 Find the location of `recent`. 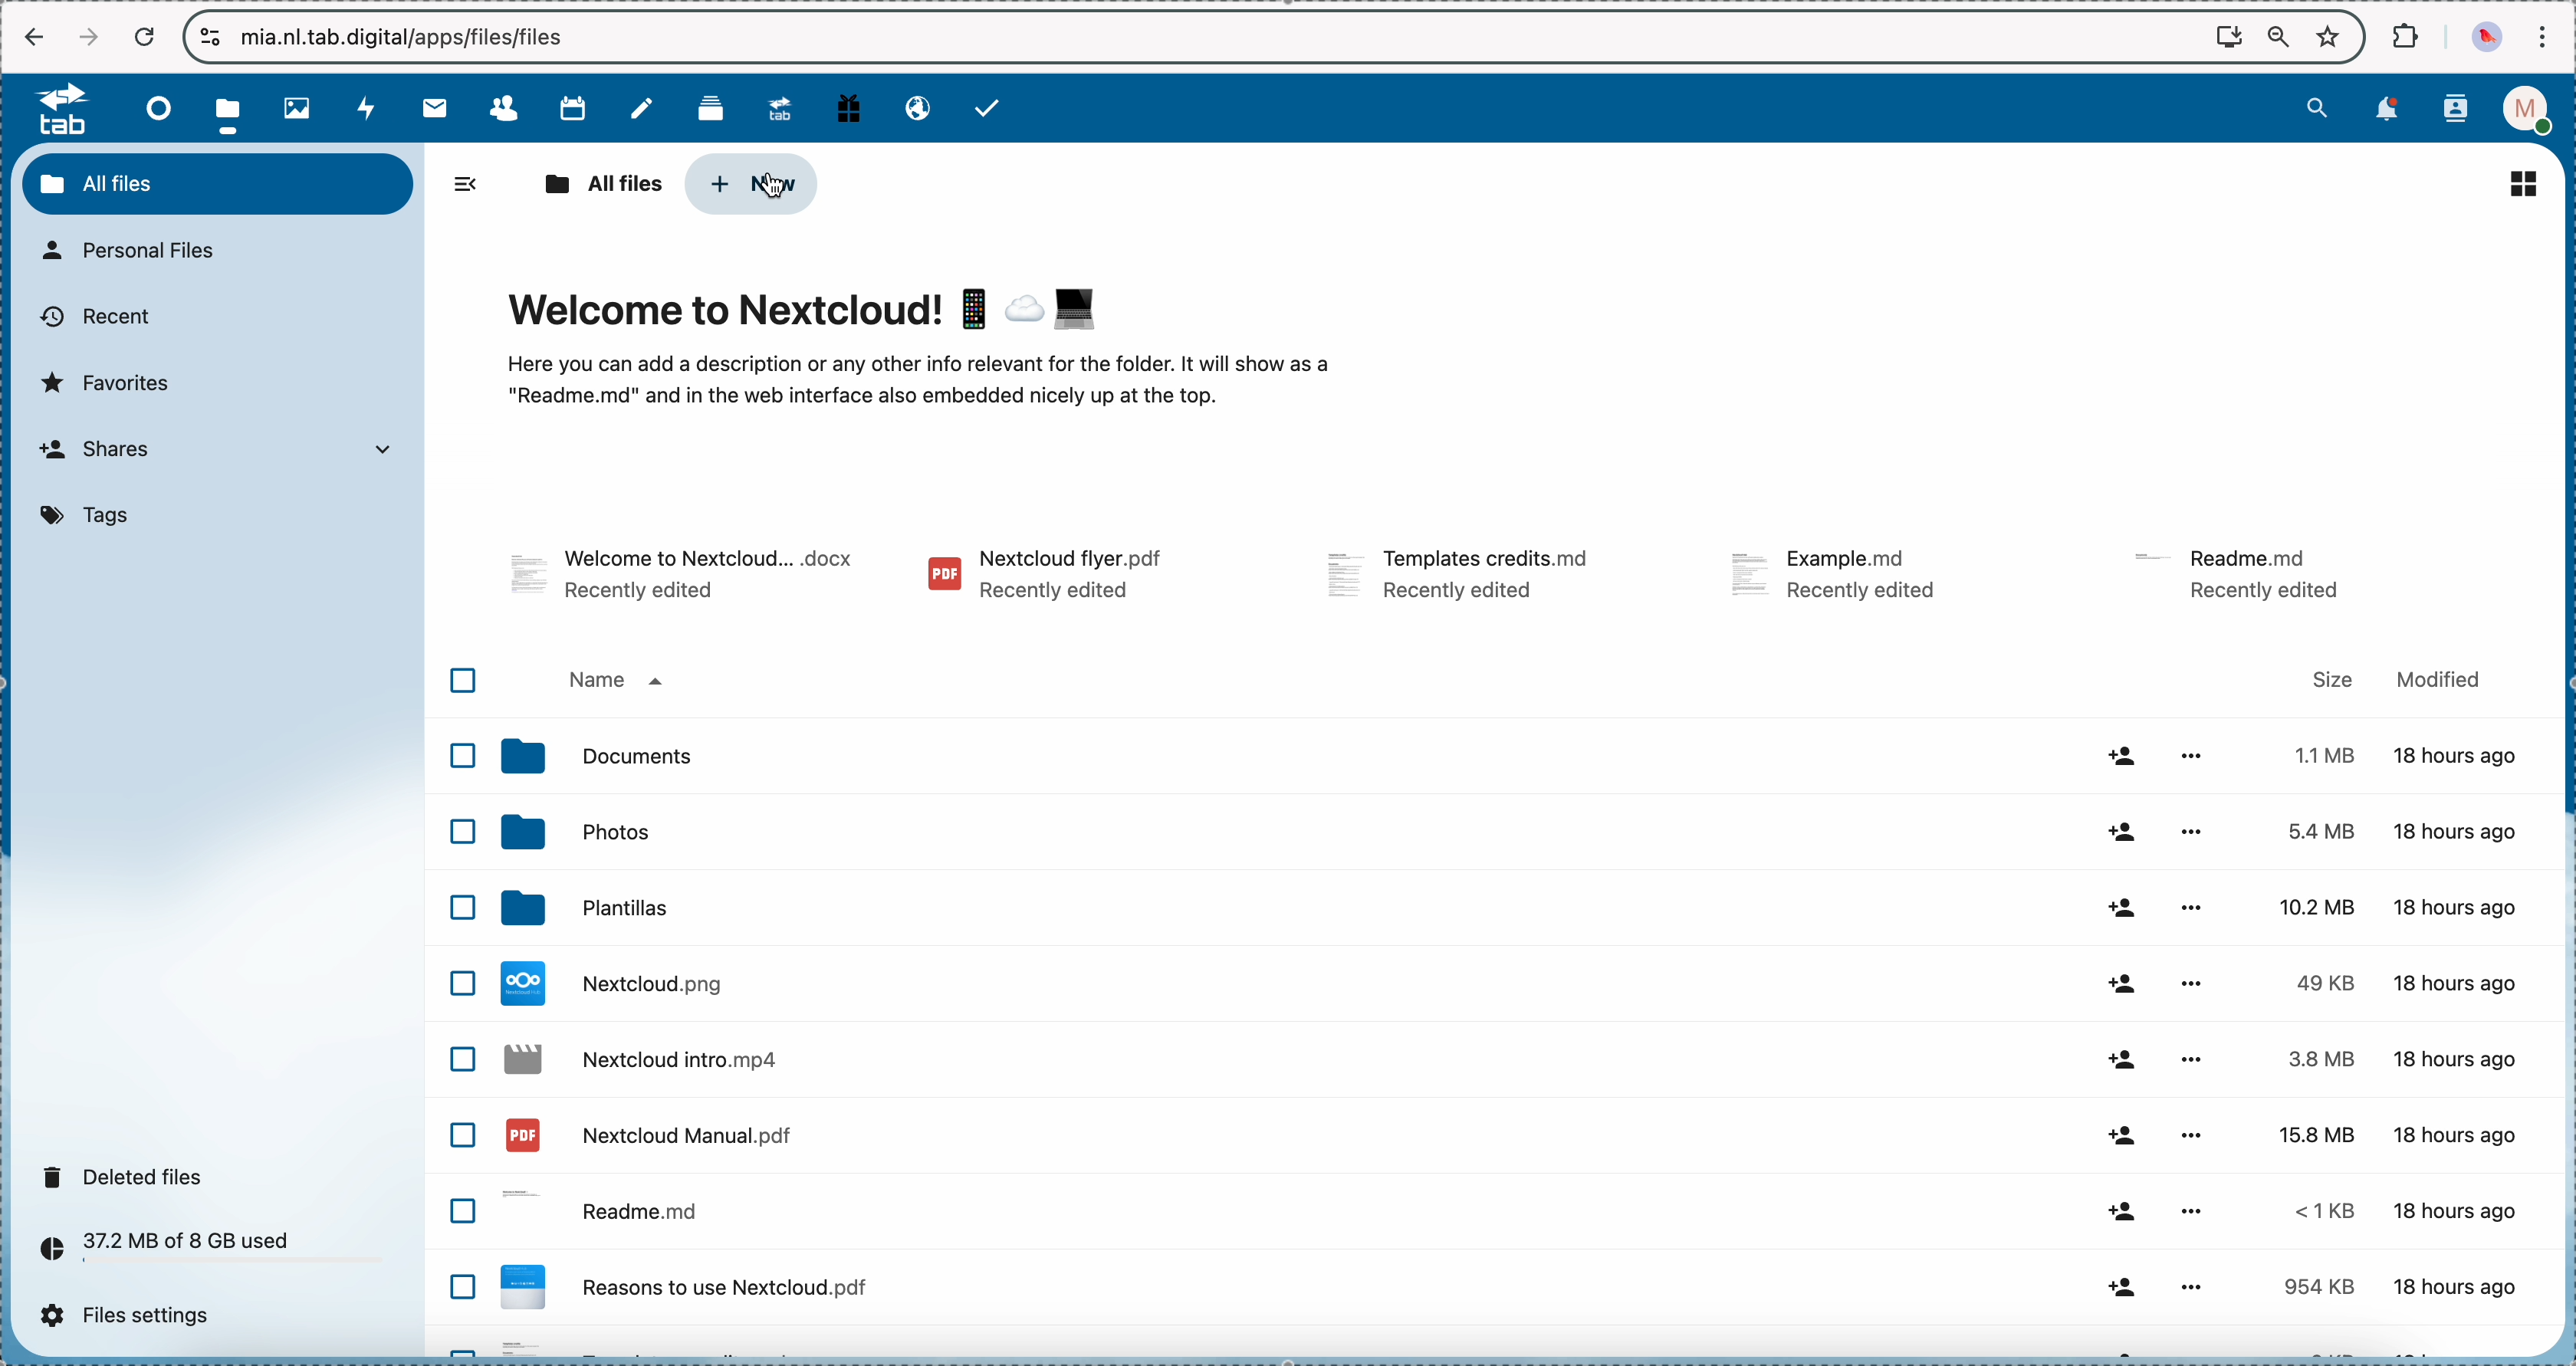

recent is located at coordinates (94, 318).